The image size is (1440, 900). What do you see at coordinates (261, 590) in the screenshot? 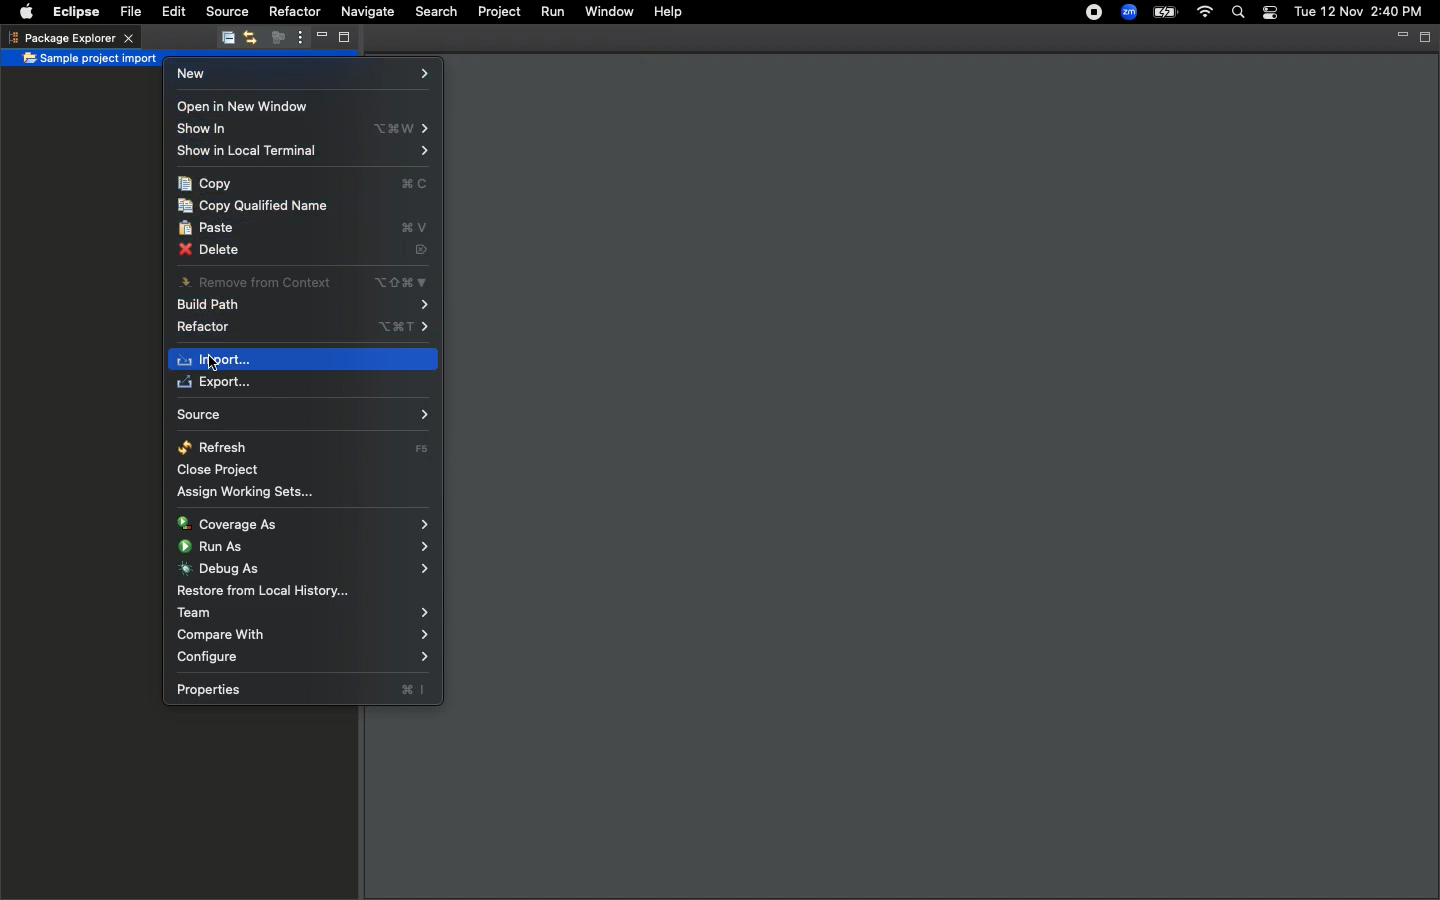
I see `Restore from local history` at bounding box center [261, 590].